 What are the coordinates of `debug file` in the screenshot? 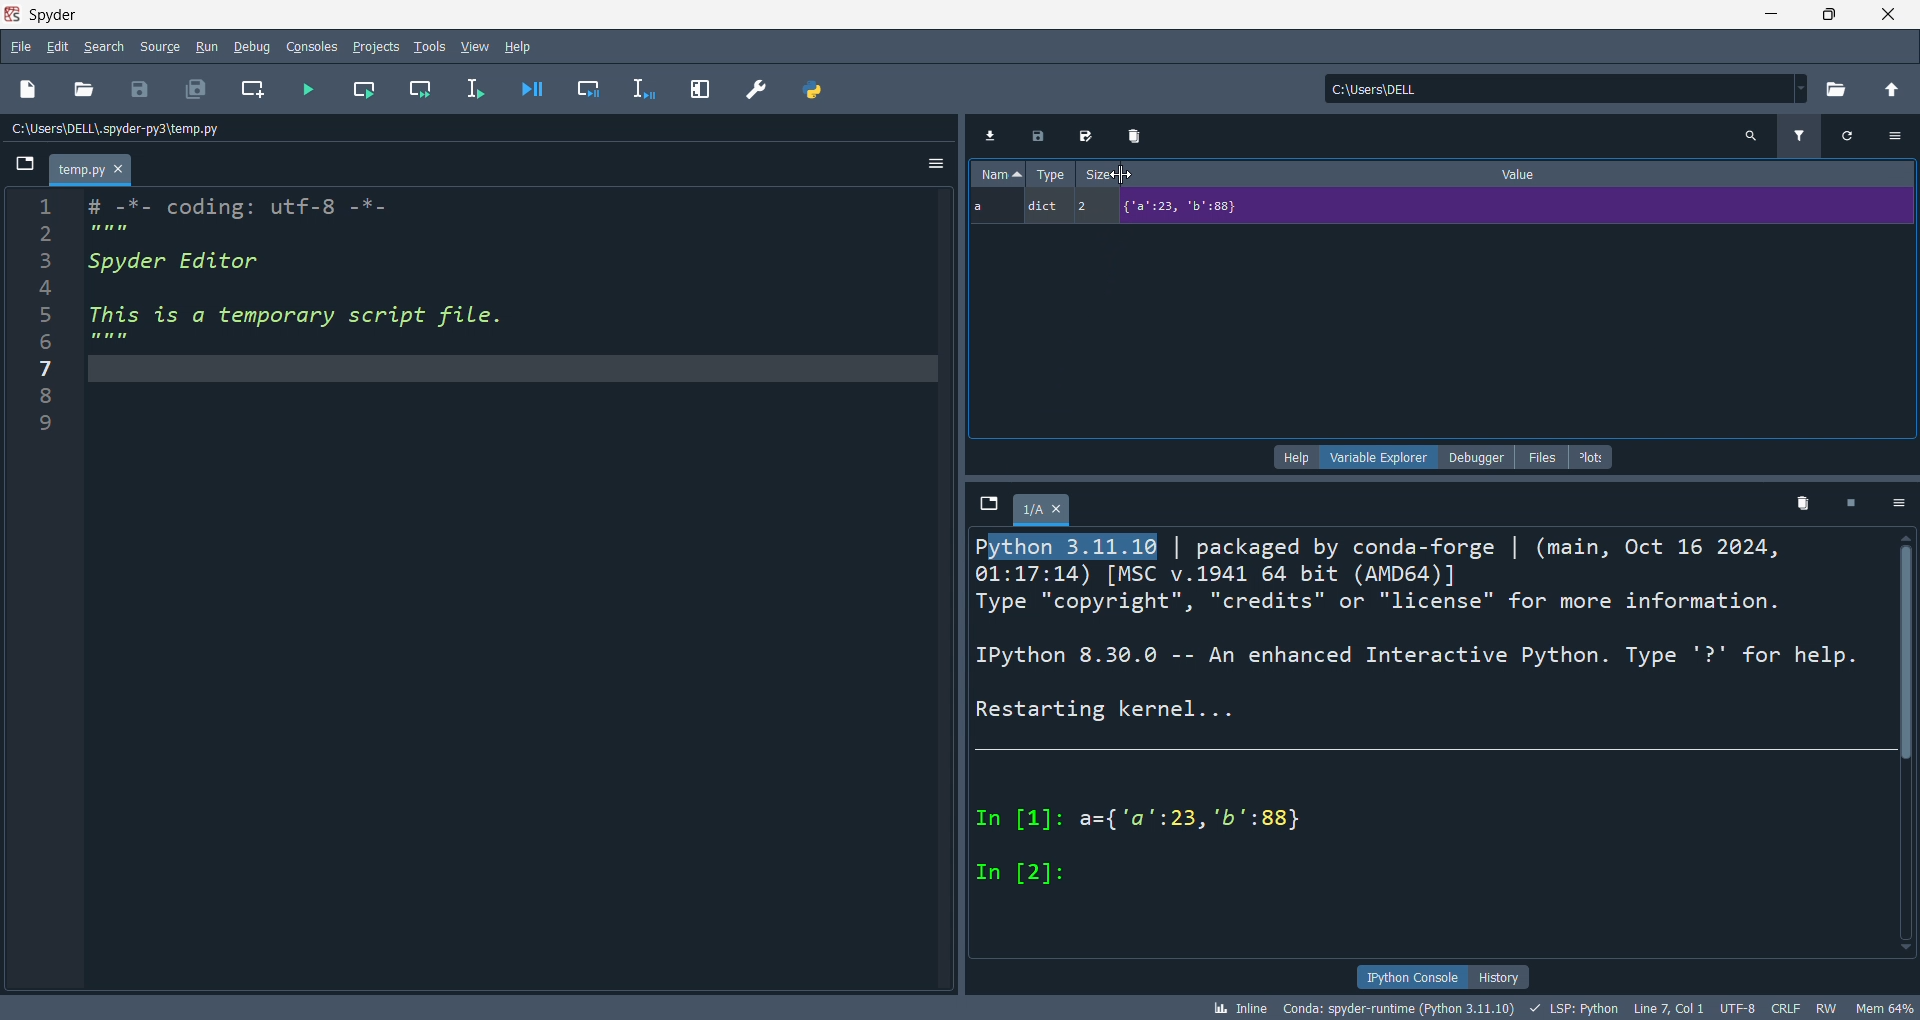 It's located at (537, 89).